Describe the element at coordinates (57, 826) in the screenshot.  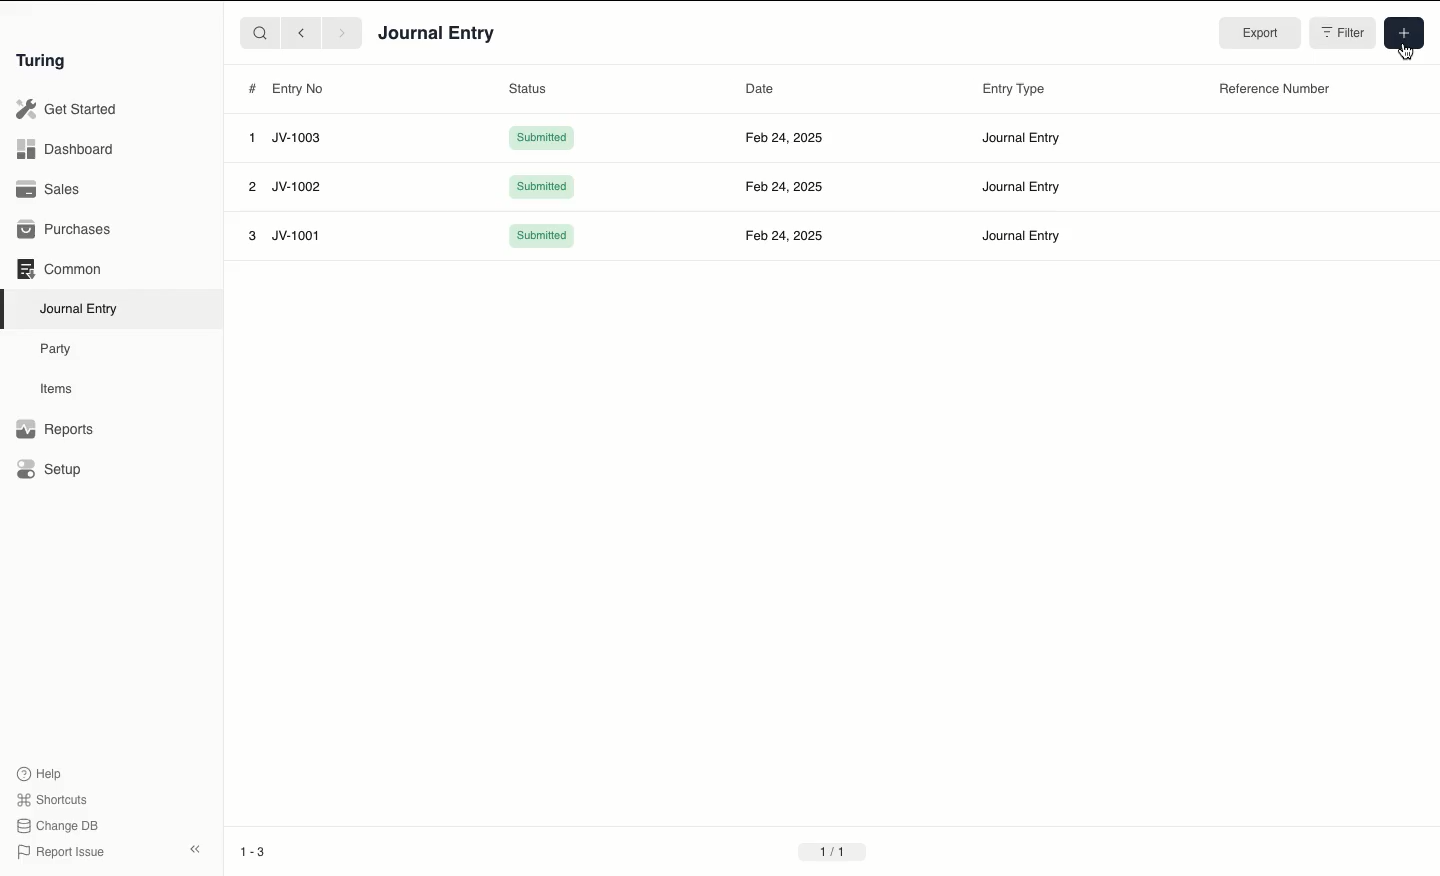
I see `Change DB` at that location.